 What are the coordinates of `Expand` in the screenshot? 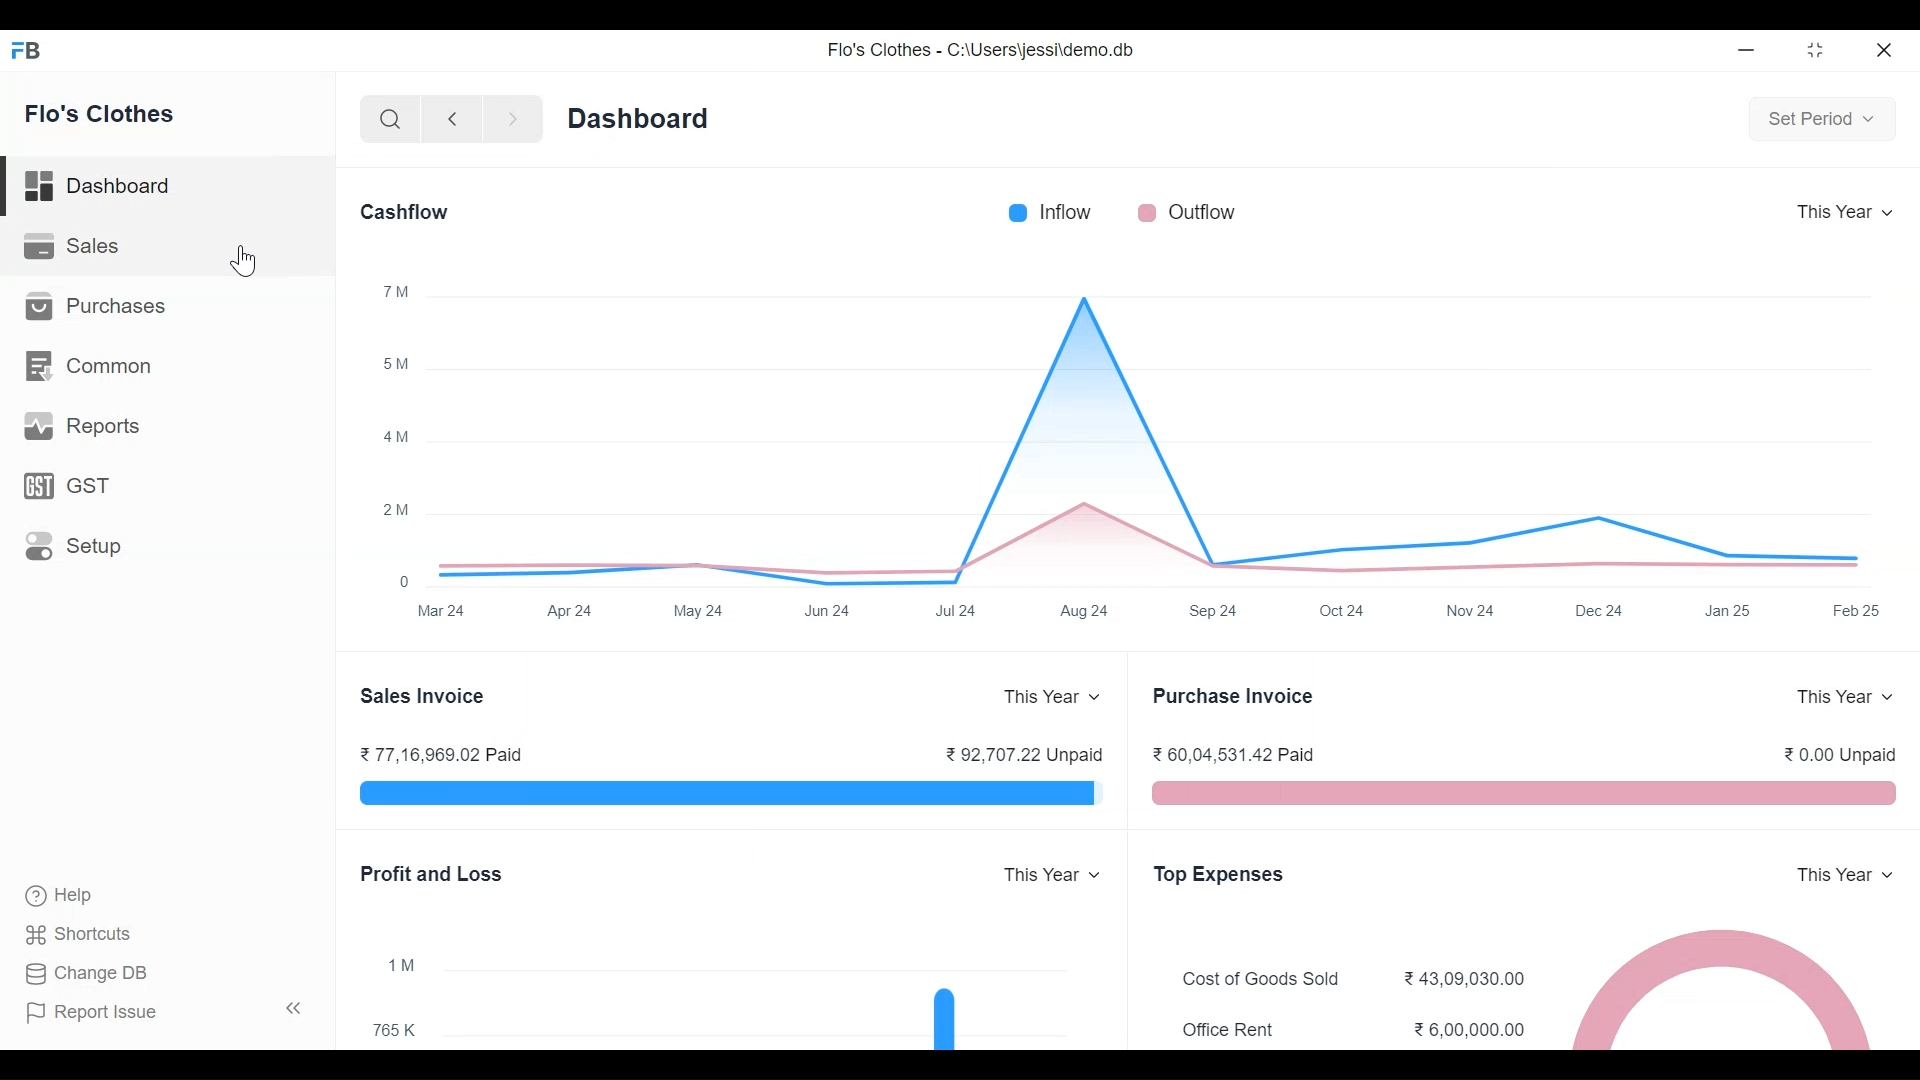 It's located at (1890, 697).